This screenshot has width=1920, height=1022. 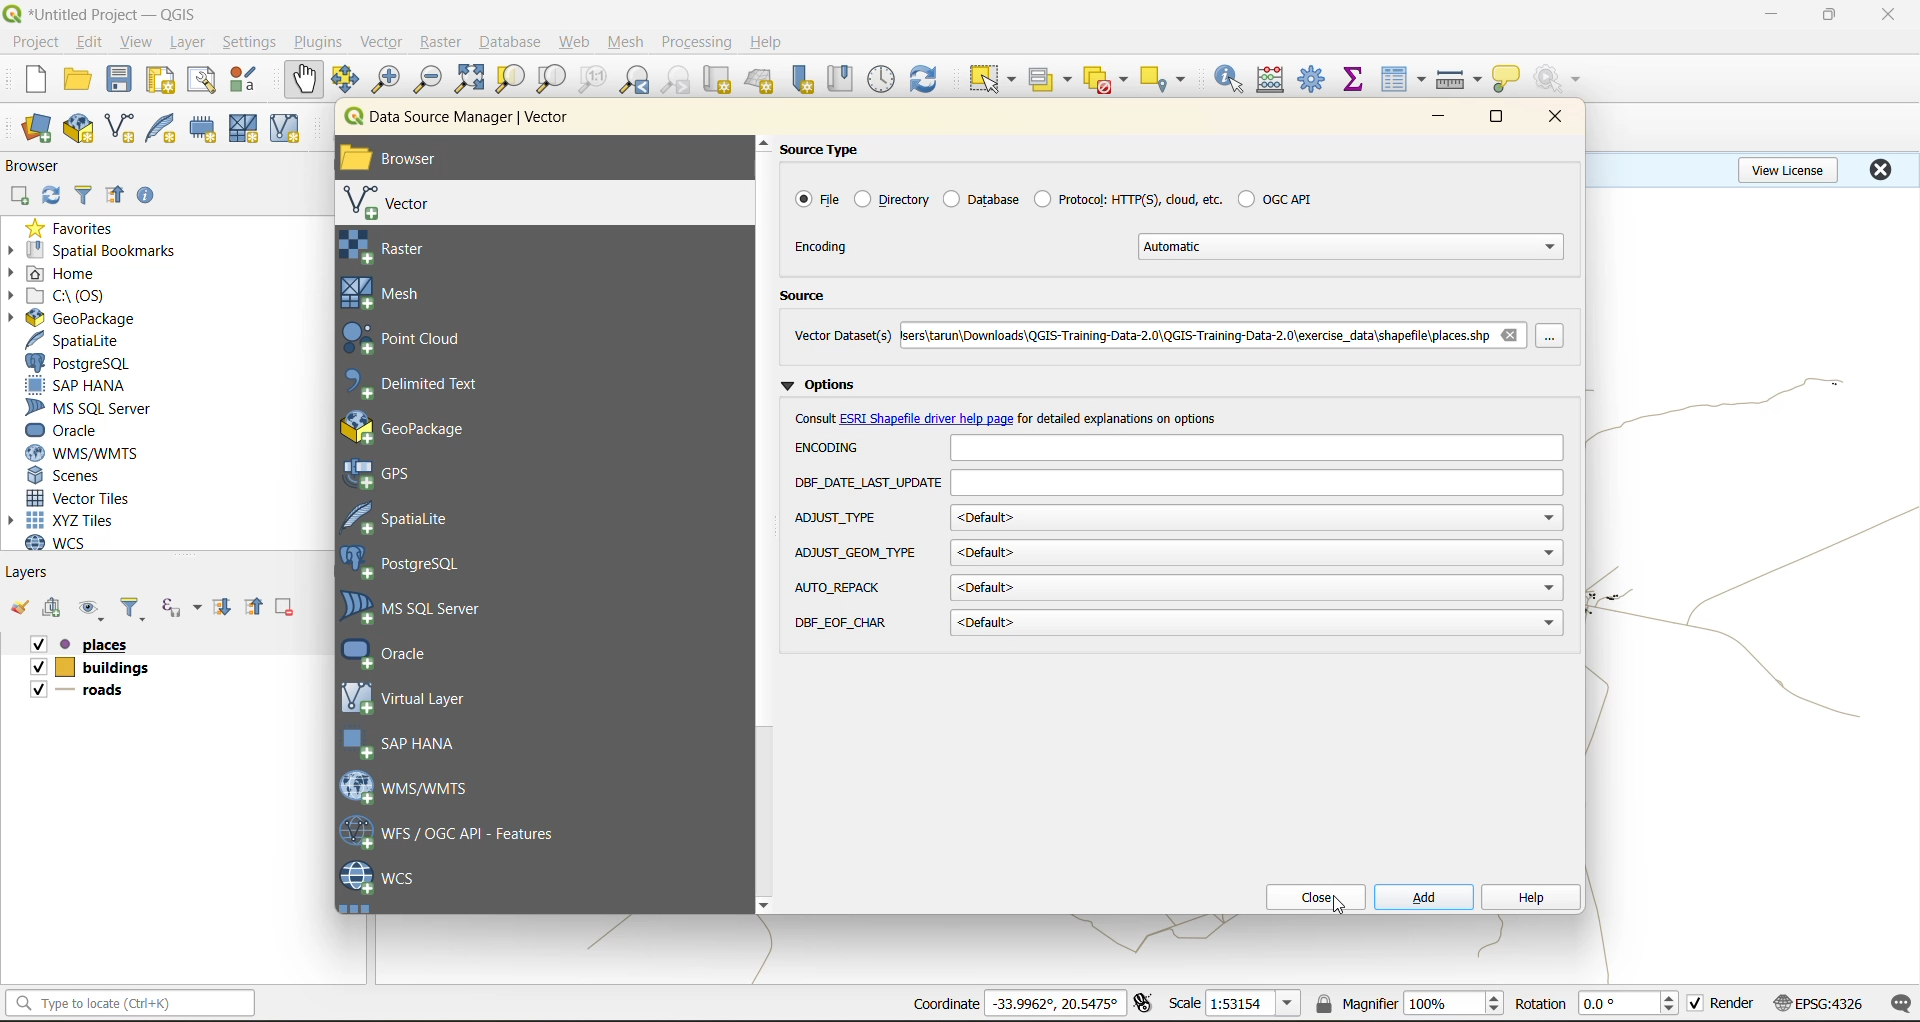 I want to click on close, so click(x=1880, y=169).